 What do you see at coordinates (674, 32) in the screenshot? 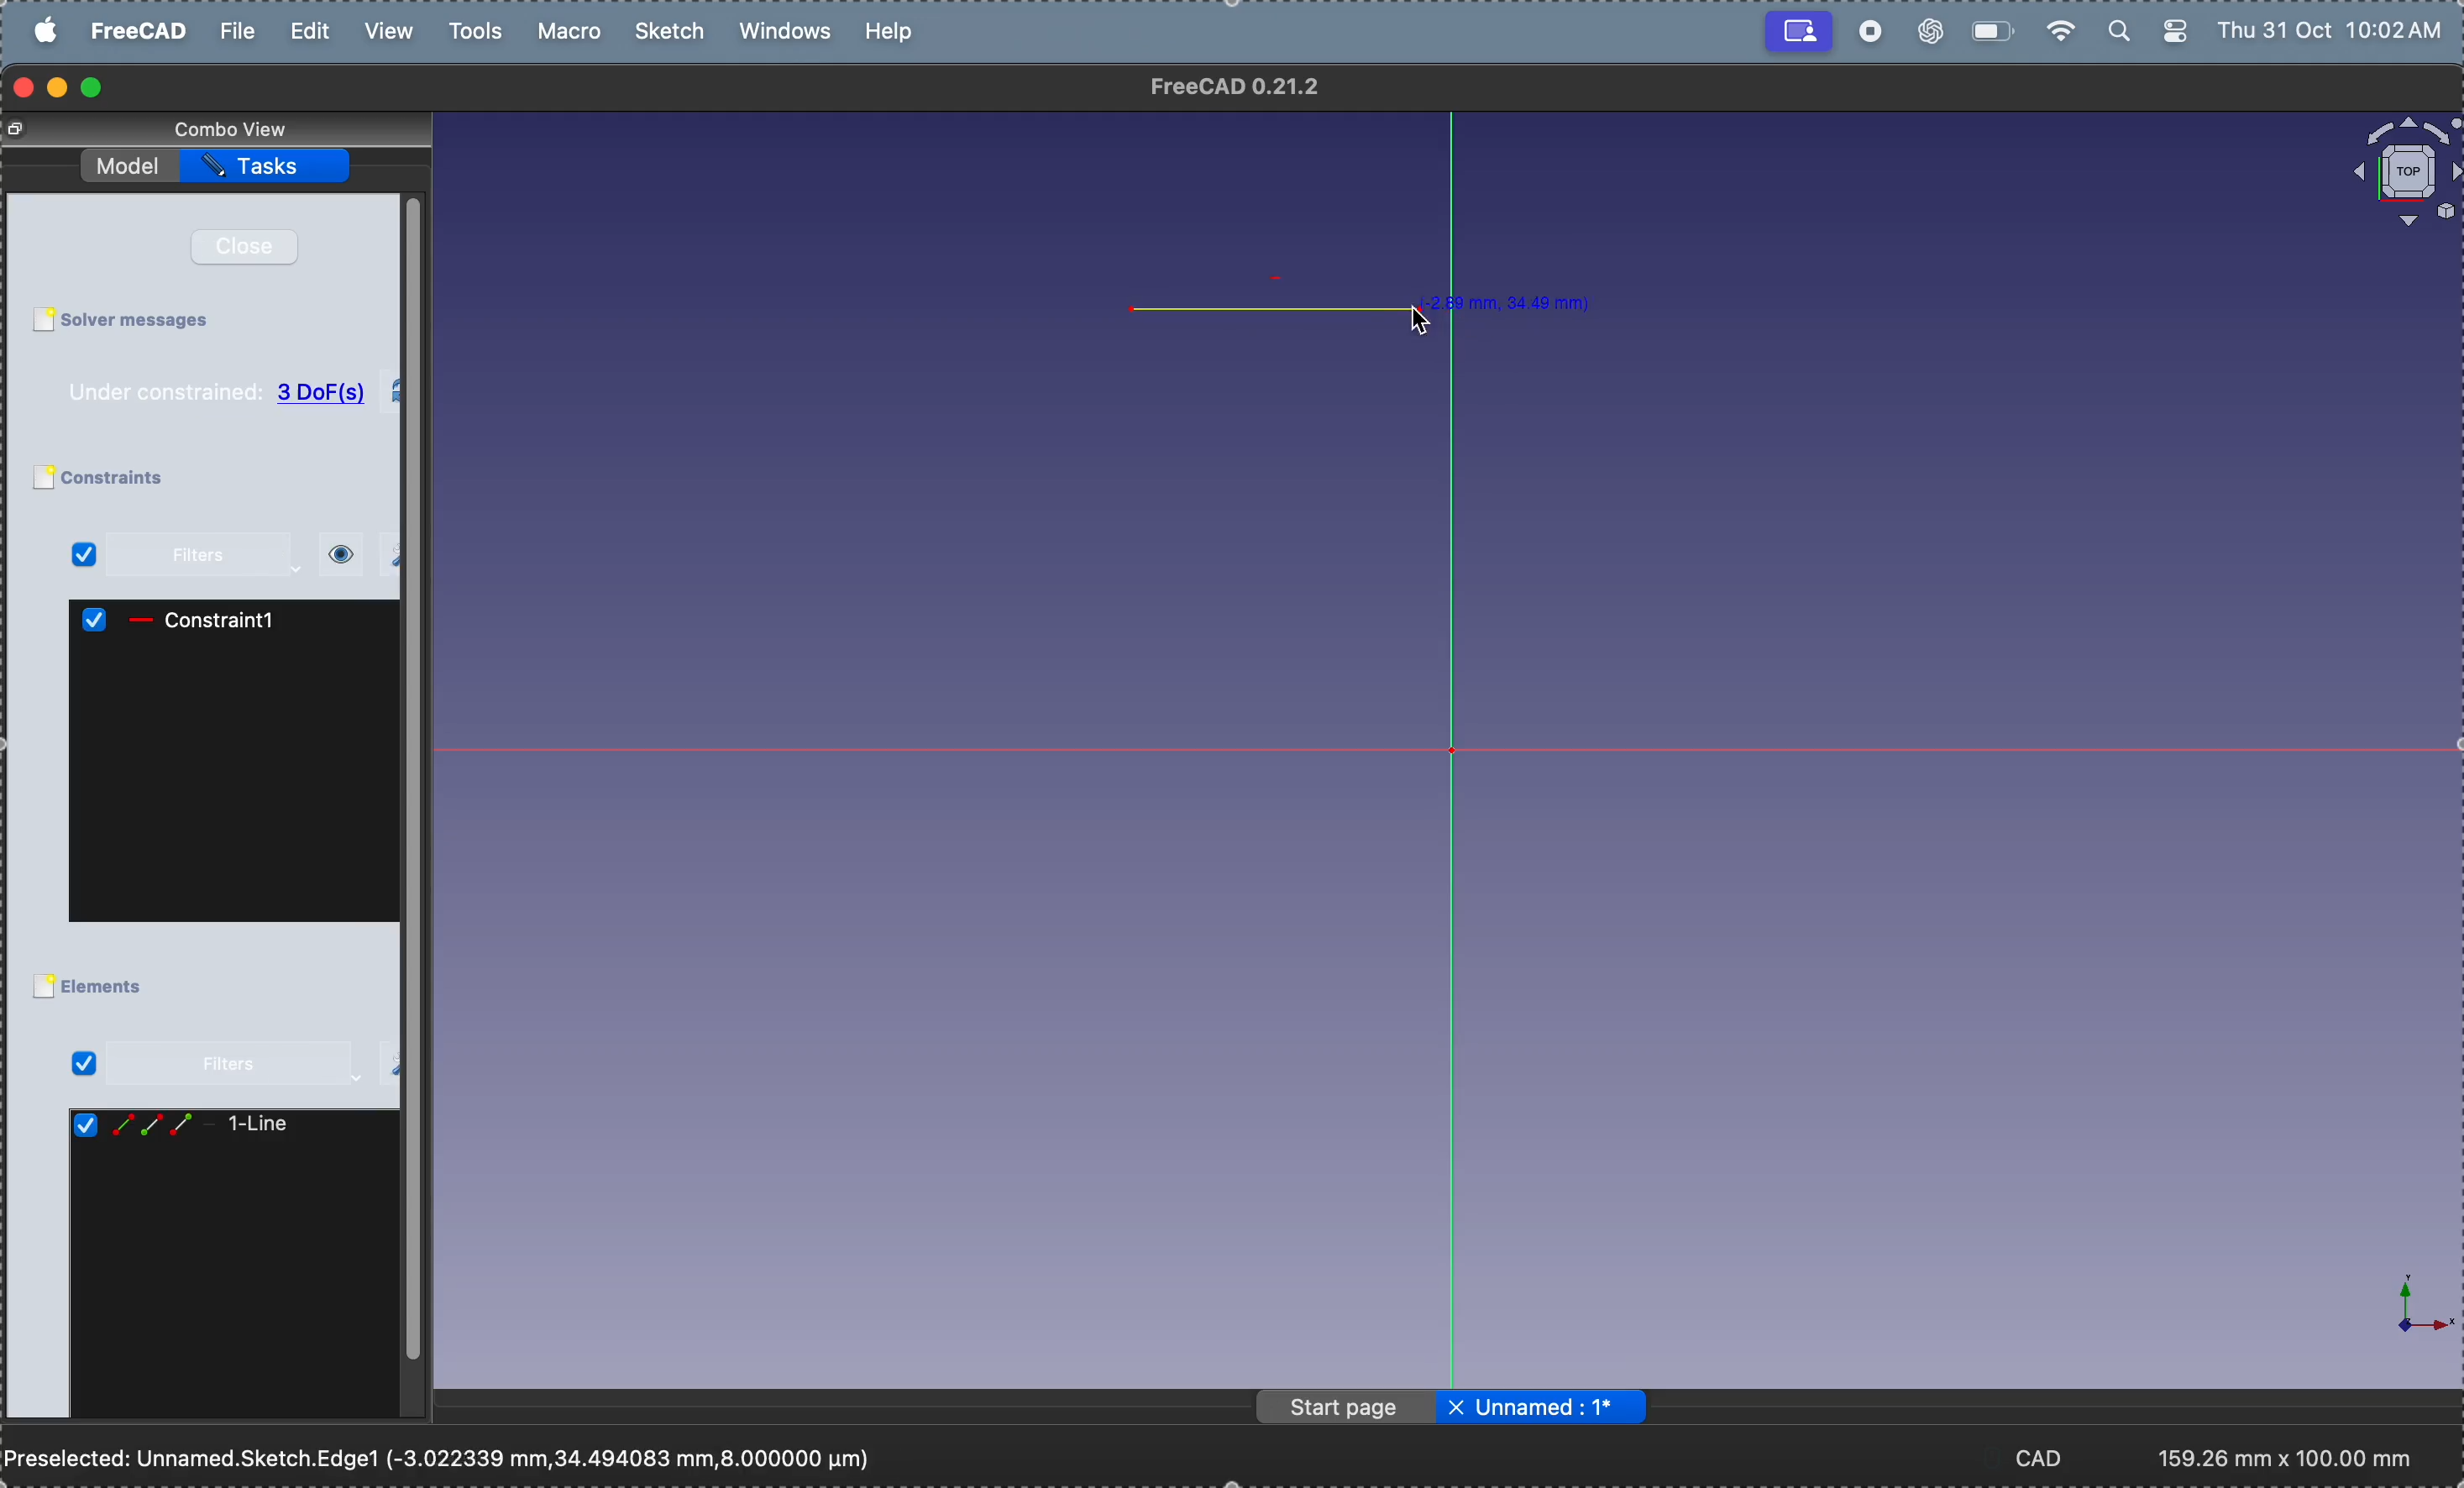
I see `sketch` at bounding box center [674, 32].